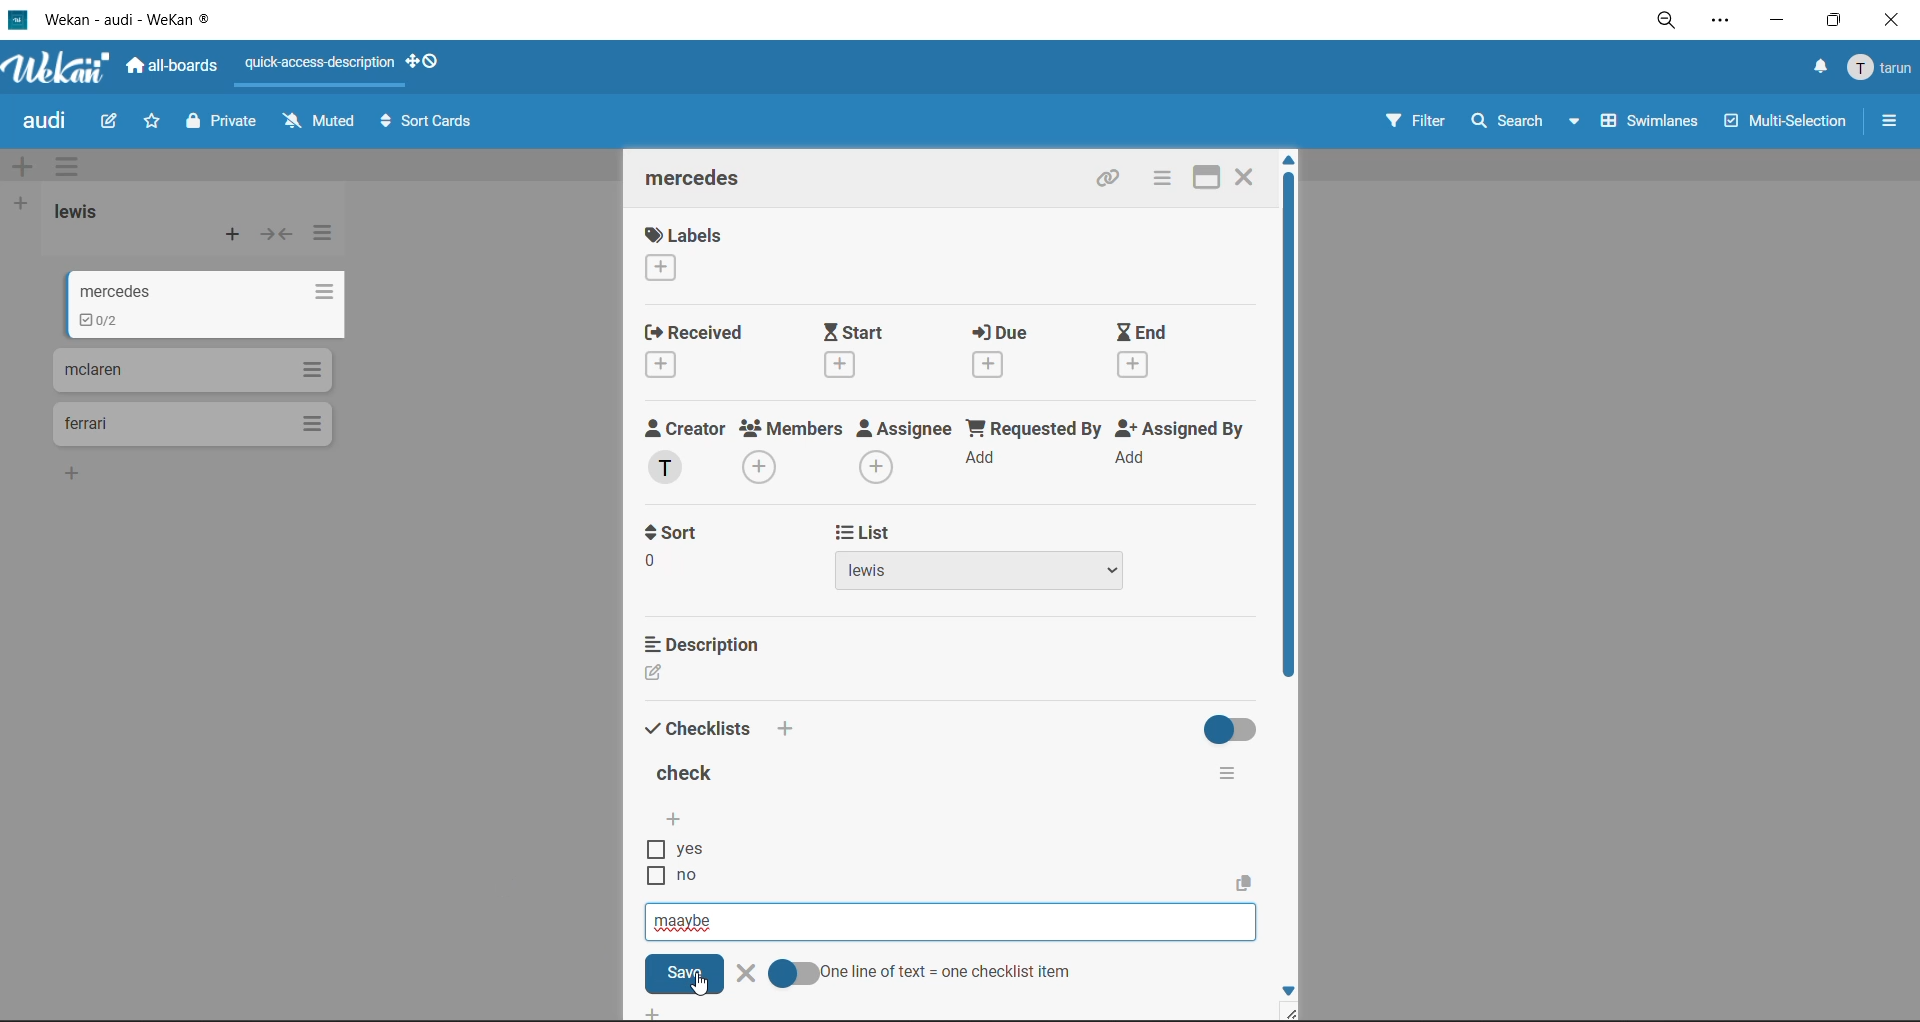 The width and height of the screenshot is (1920, 1022). Describe the element at coordinates (705, 877) in the screenshot. I see `no` at that location.